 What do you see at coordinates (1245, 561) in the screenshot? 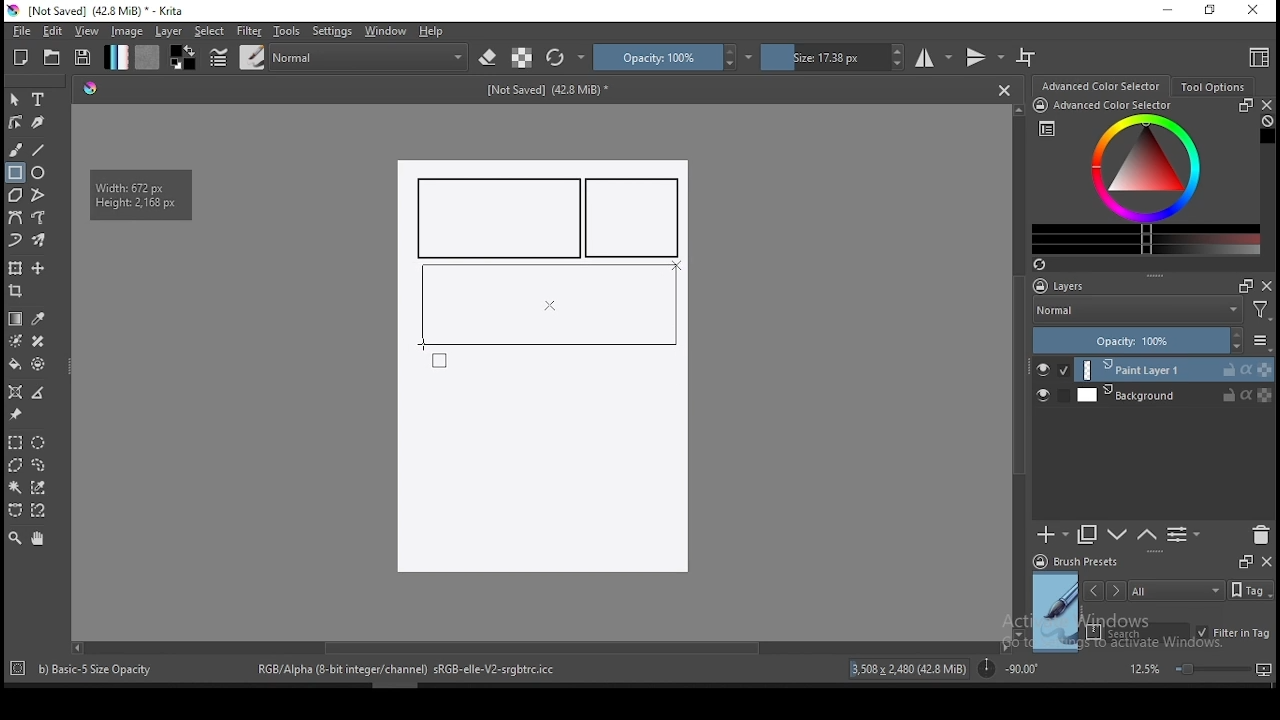
I see `Frames` at bounding box center [1245, 561].